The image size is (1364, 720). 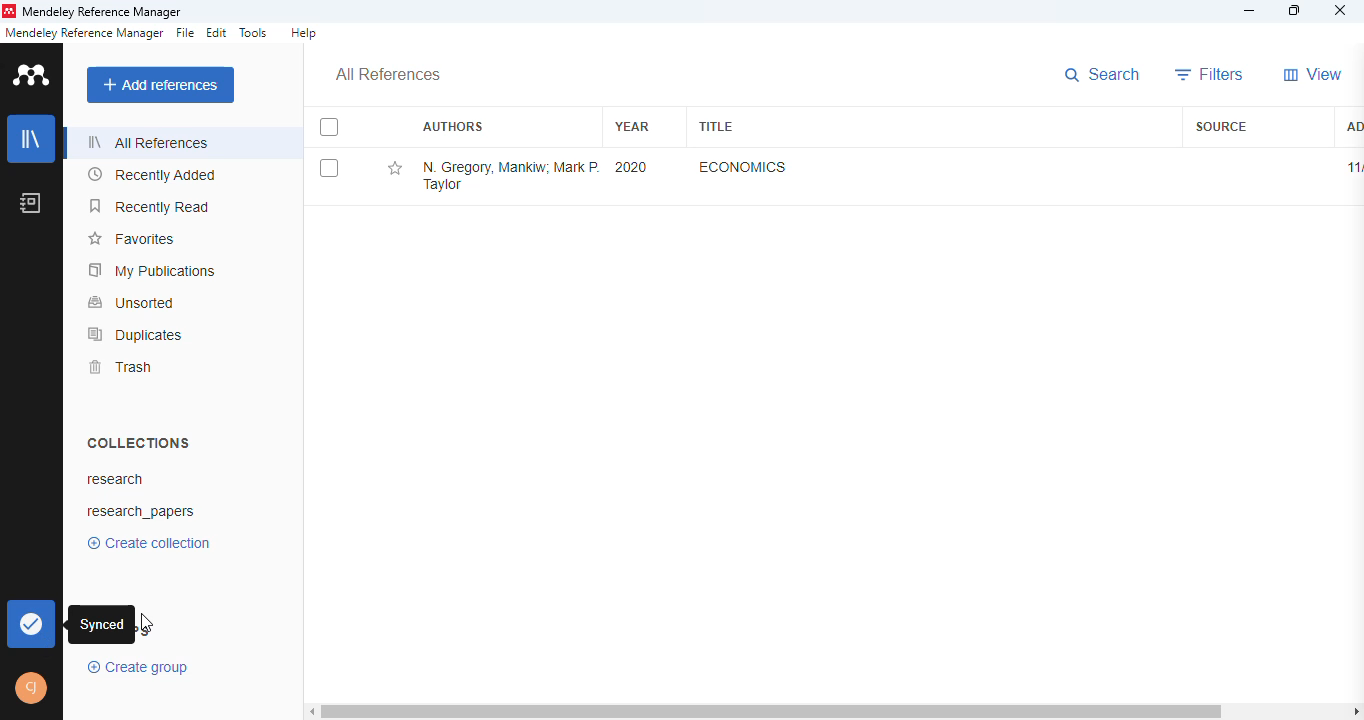 I want to click on create group, so click(x=140, y=668).